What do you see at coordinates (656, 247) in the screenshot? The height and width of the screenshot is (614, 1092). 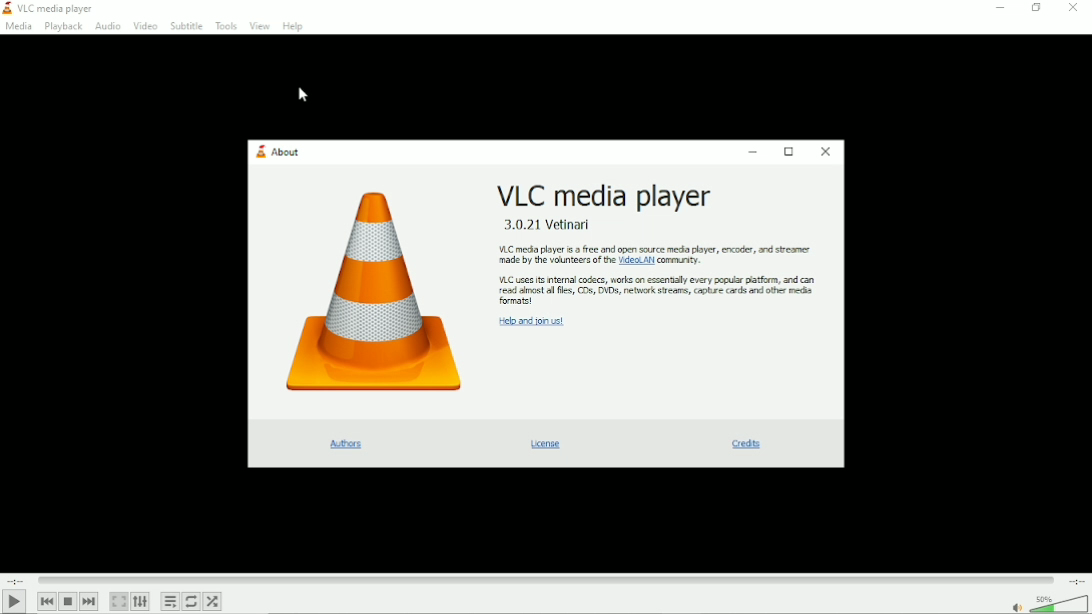 I see `VLC media player is a free and open source media player, encoder, and streamer` at bounding box center [656, 247].